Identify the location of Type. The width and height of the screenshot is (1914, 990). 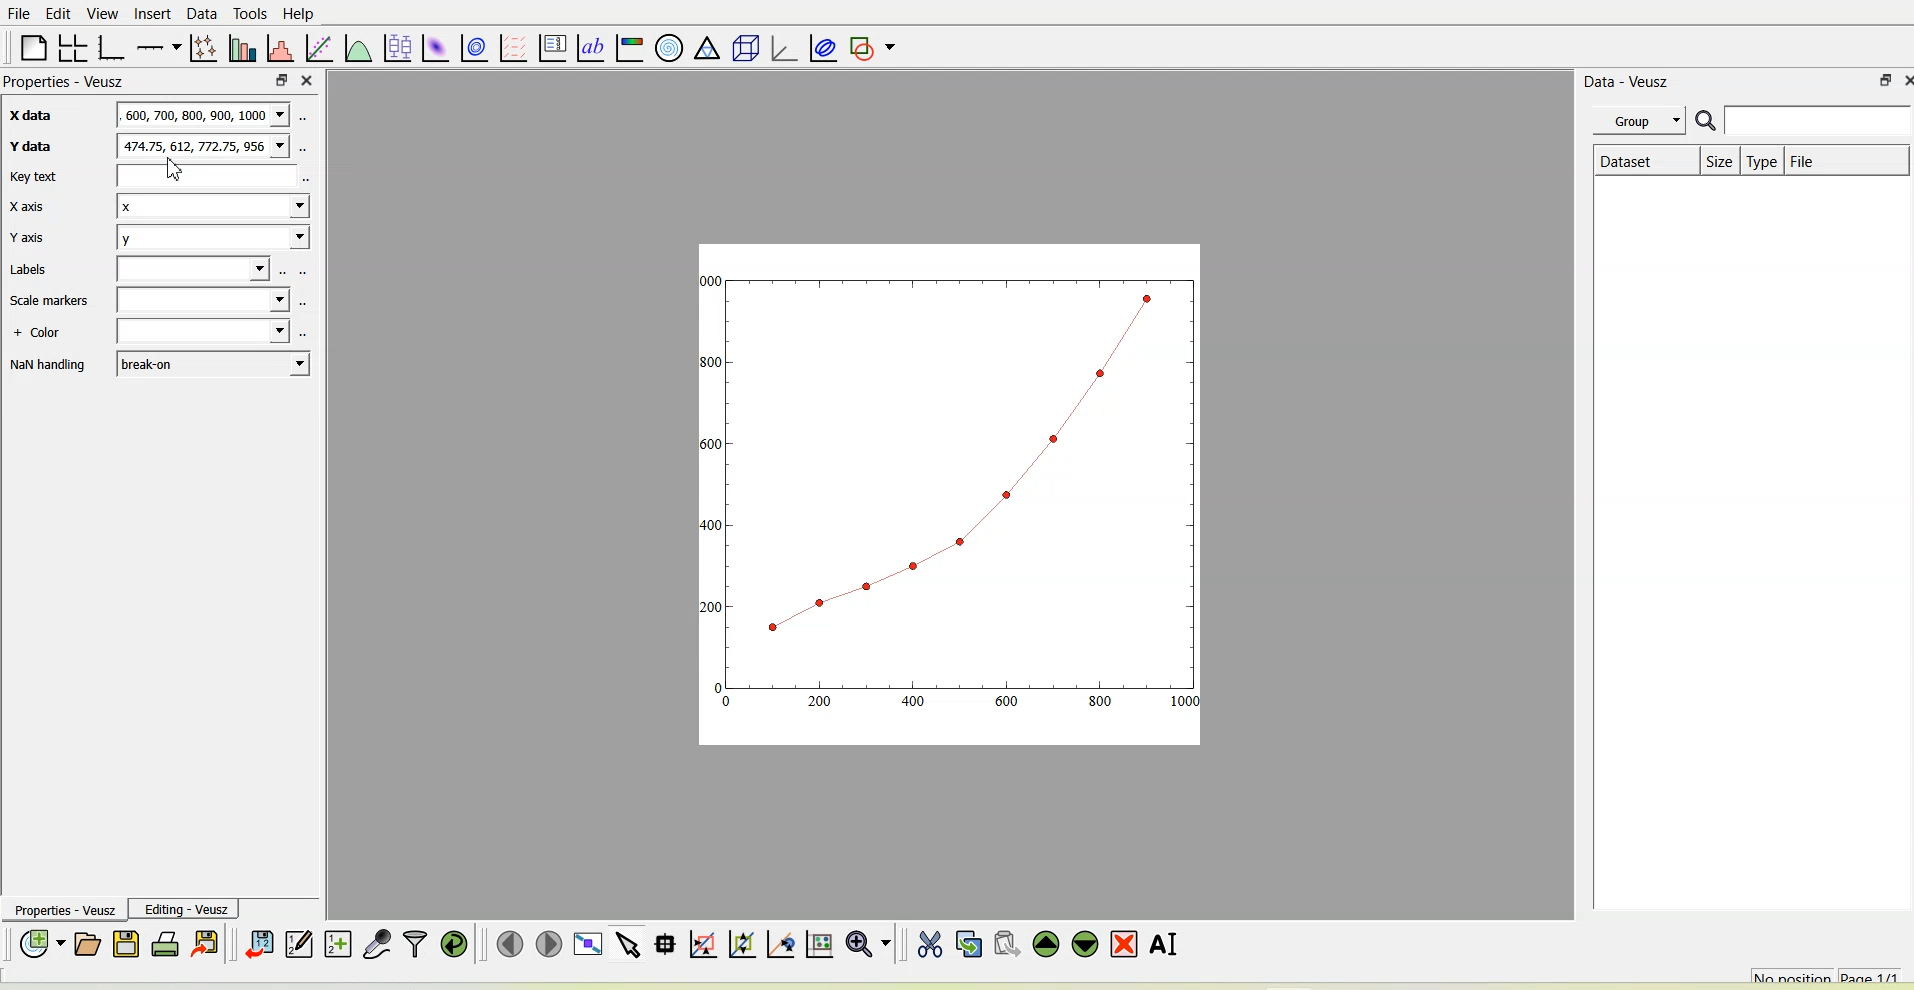
(1762, 161).